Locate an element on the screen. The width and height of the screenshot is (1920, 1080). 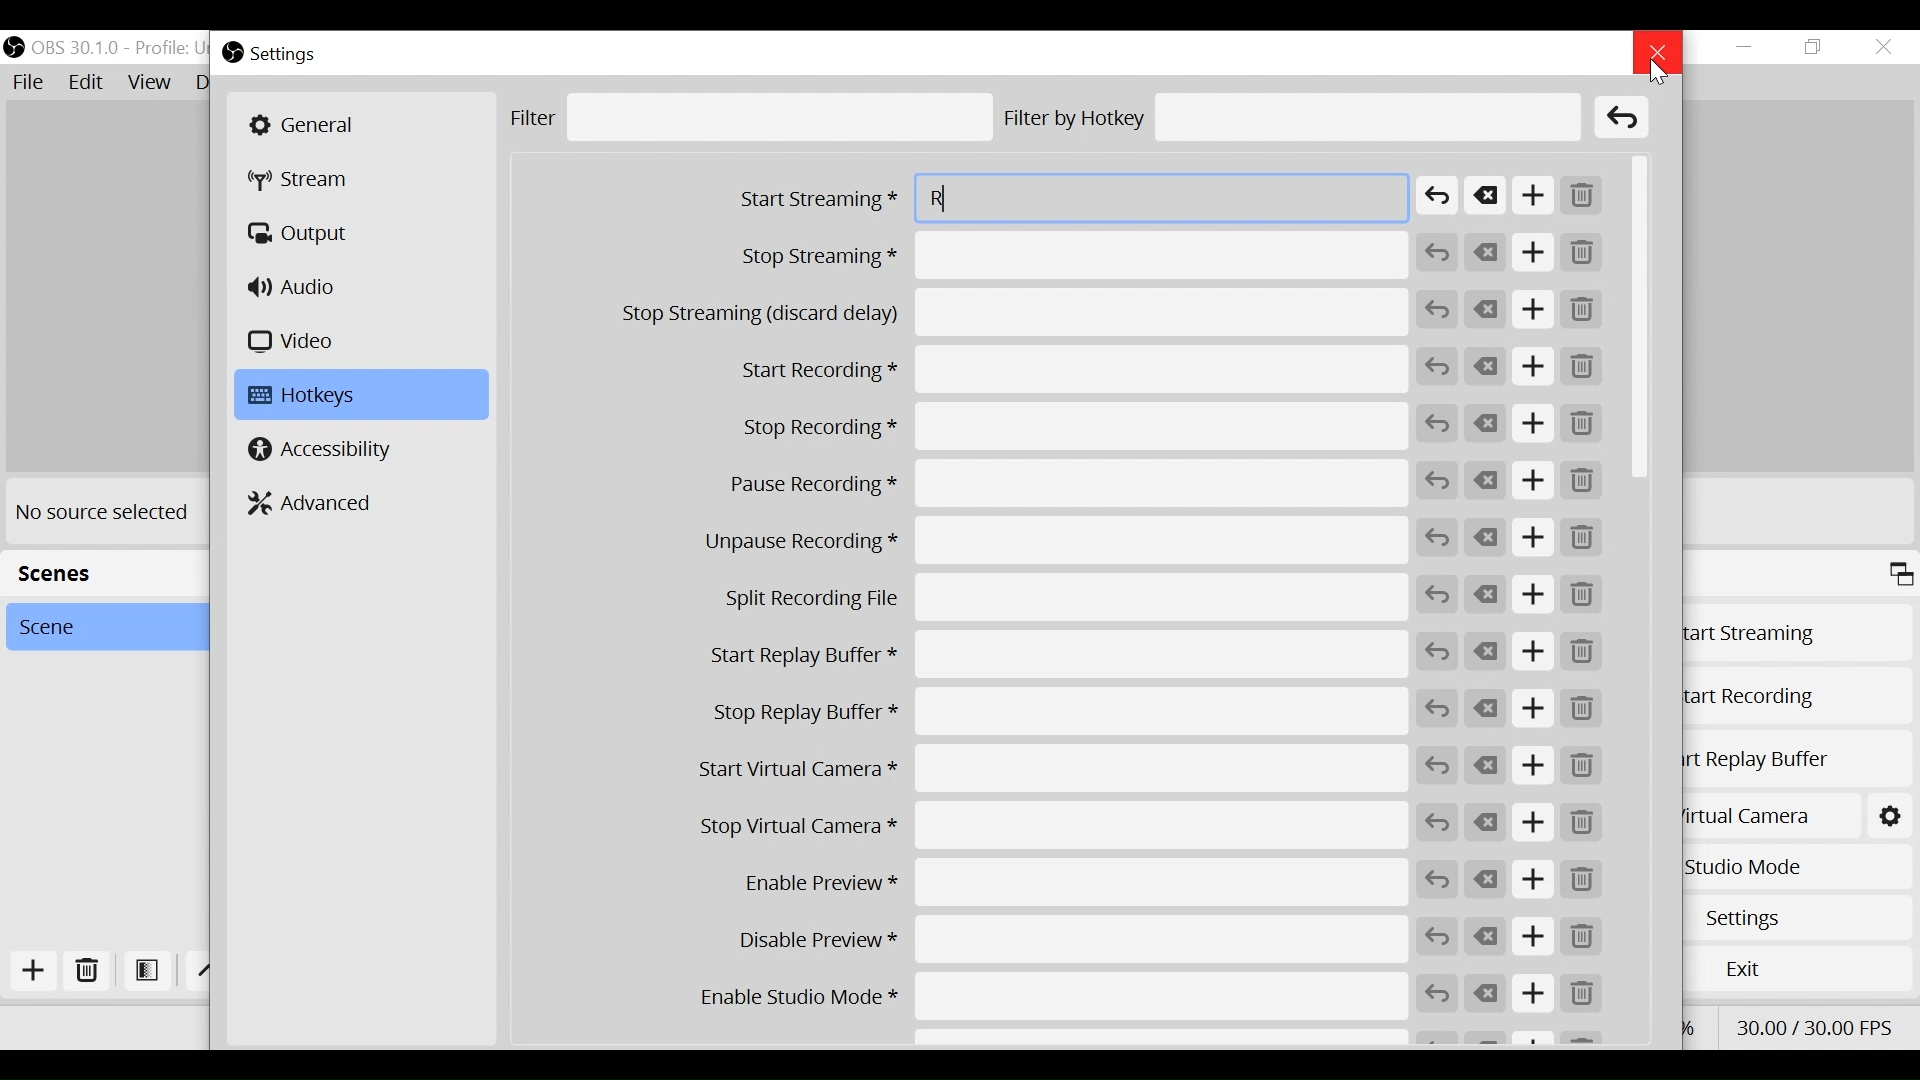
Add is located at coordinates (1534, 824).